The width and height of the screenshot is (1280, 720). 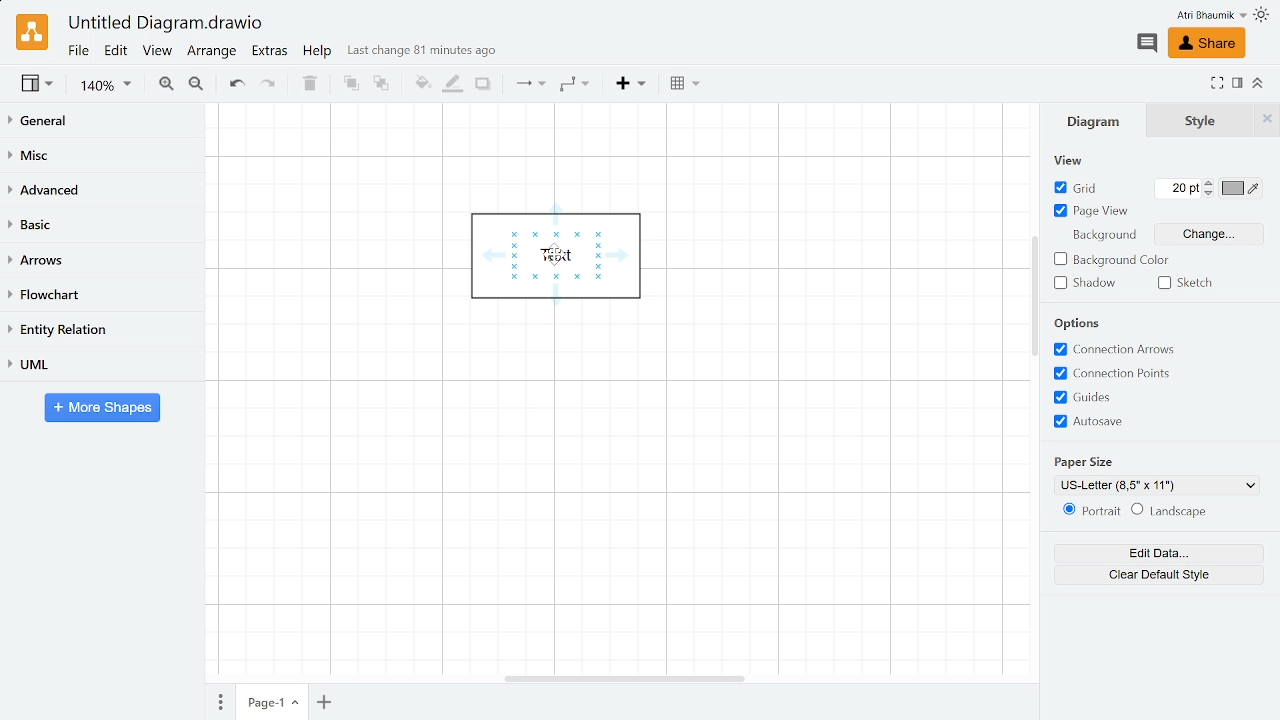 I want to click on Current grid pt, so click(x=1174, y=191).